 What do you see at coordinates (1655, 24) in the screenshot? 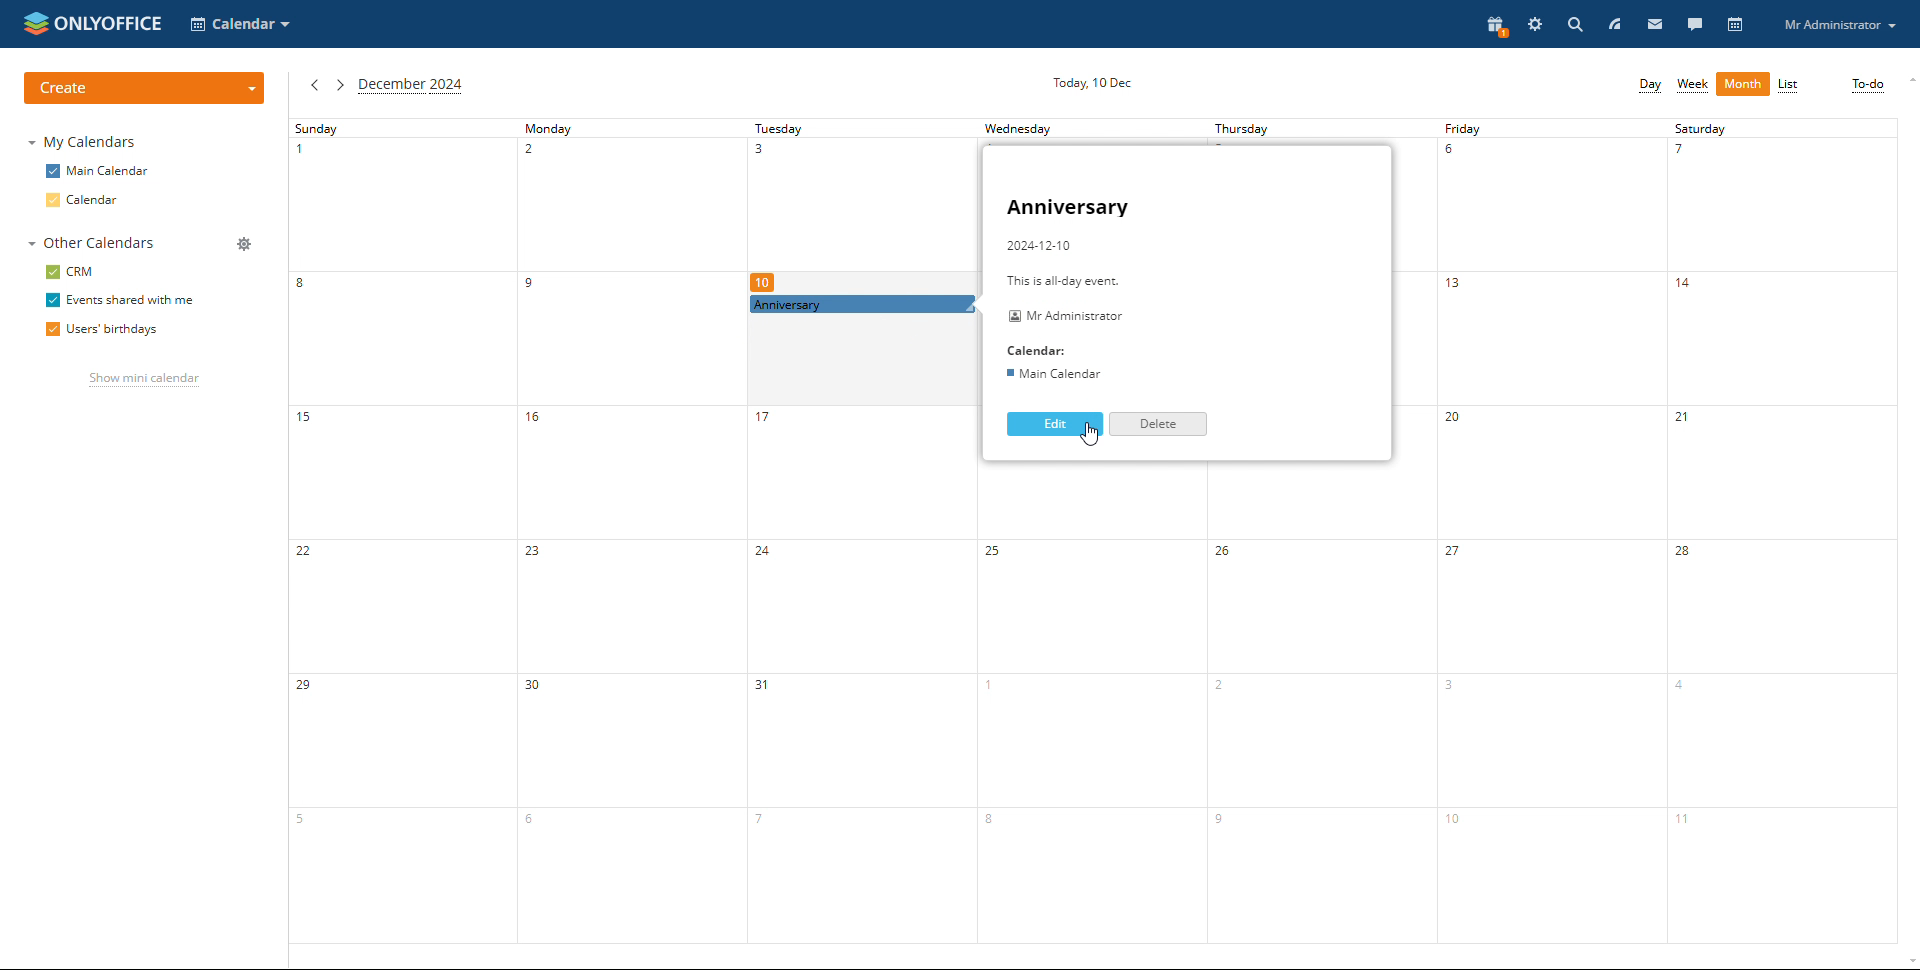
I see `mail` at bounding box center [1655, 24].